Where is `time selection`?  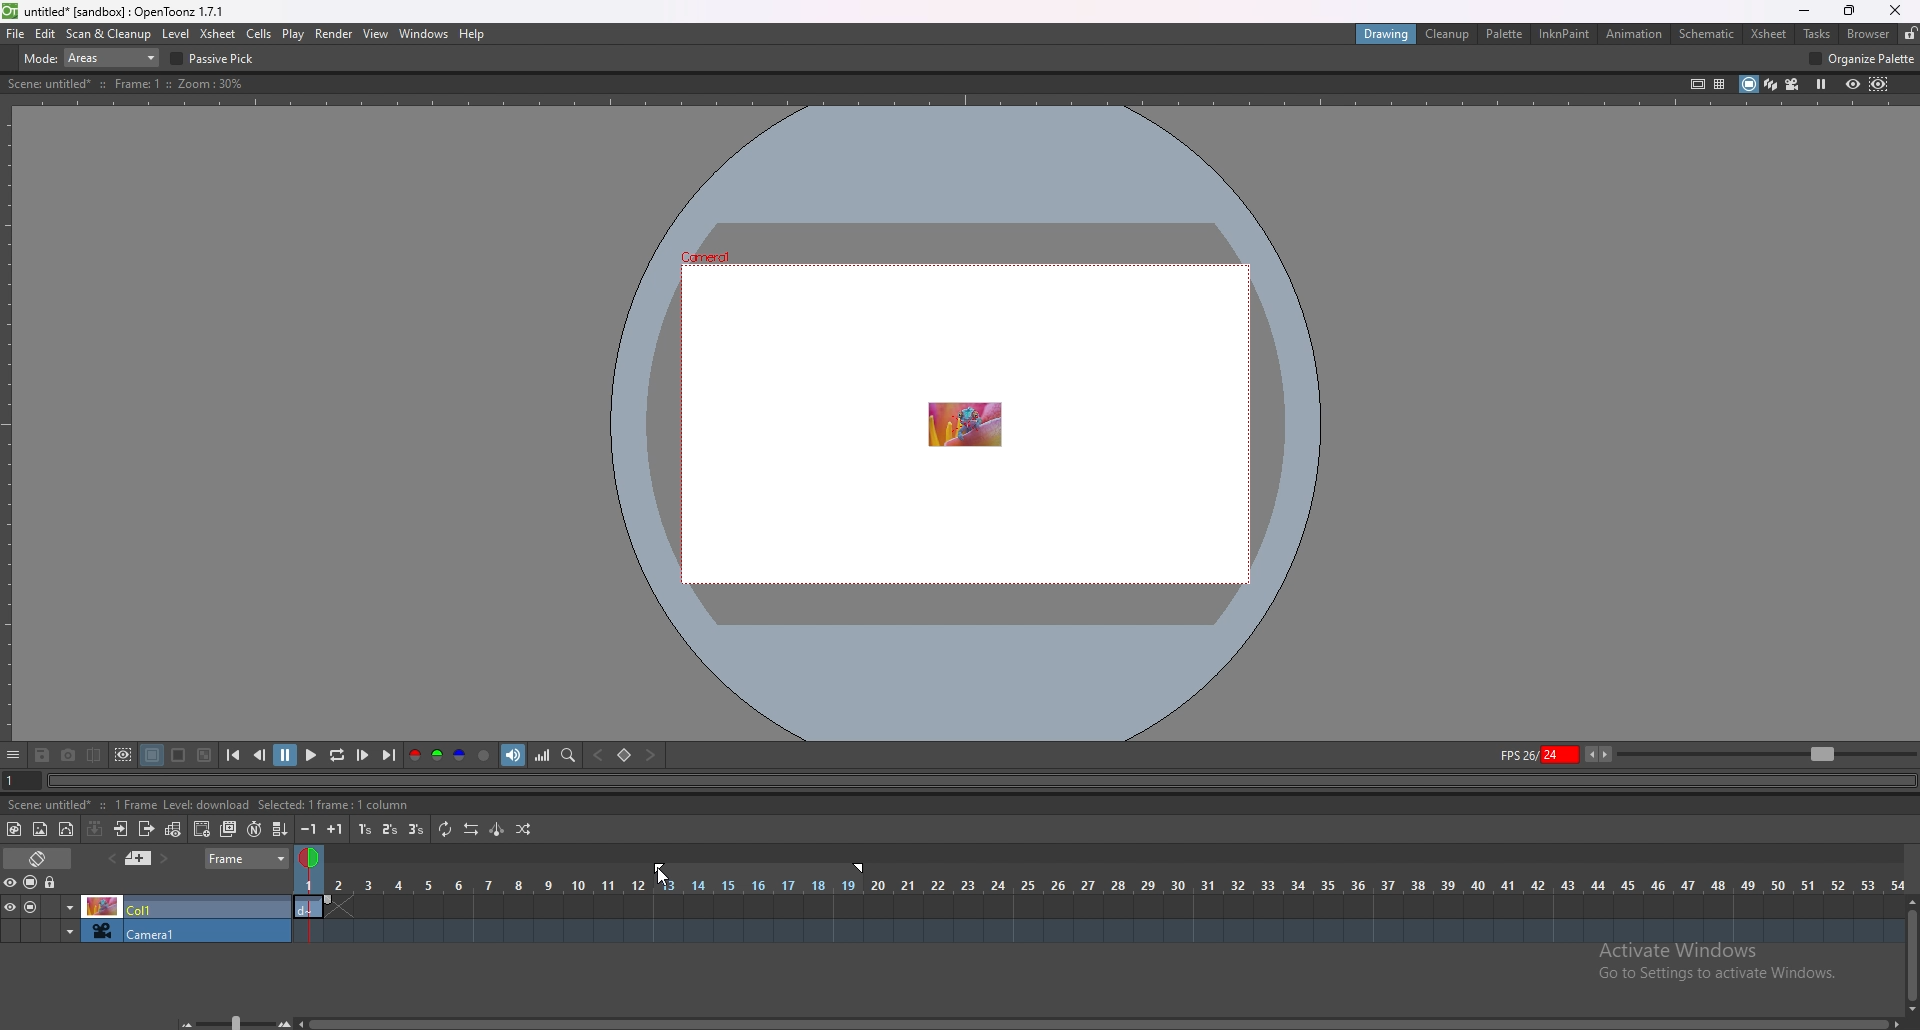
time selection is located at coordinates (307, 854).